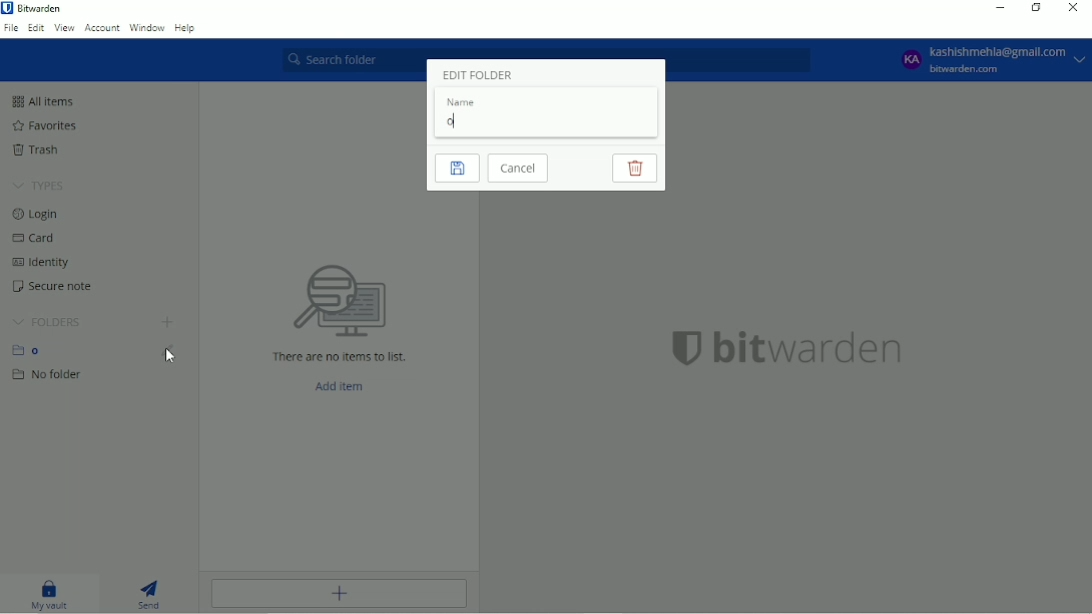 This screenshot has width=1092, height=614. I want to click on Identity, so click(41, 262).